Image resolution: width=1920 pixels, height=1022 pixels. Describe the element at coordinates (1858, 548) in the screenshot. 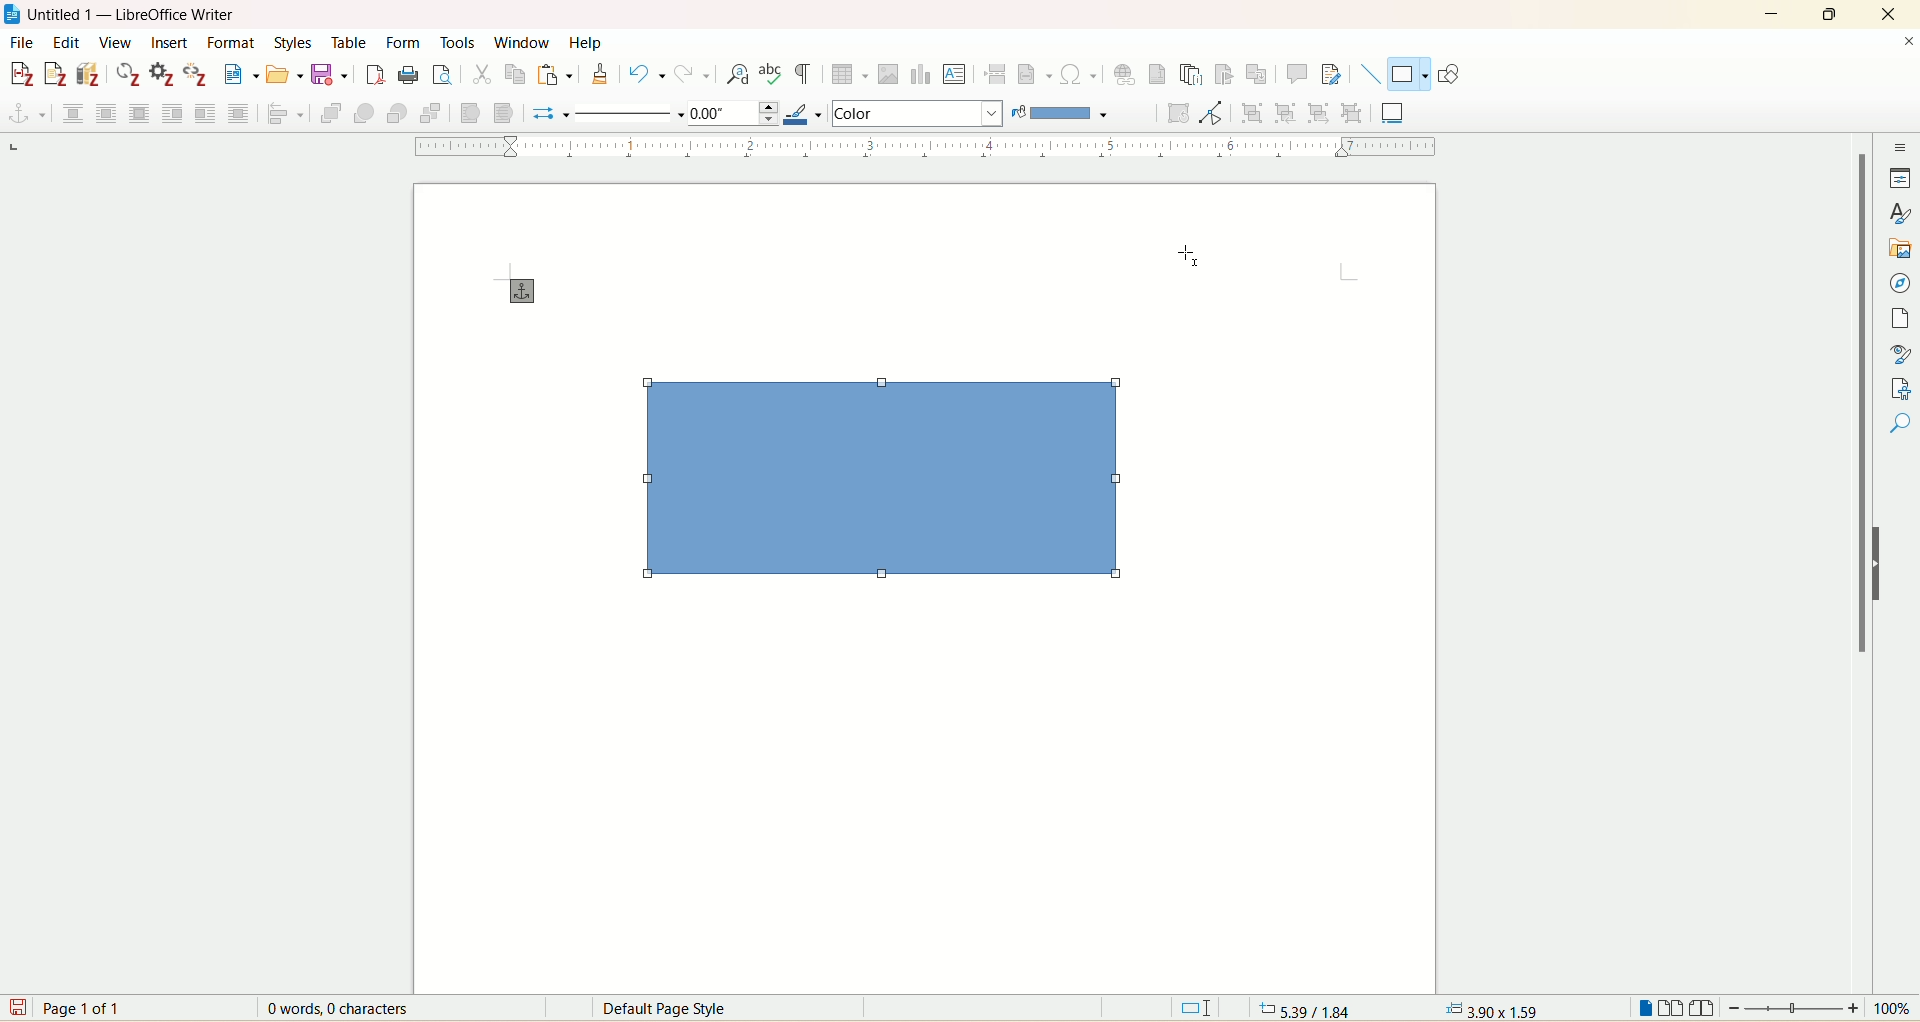

I see `vertical scroll bar` at that location.